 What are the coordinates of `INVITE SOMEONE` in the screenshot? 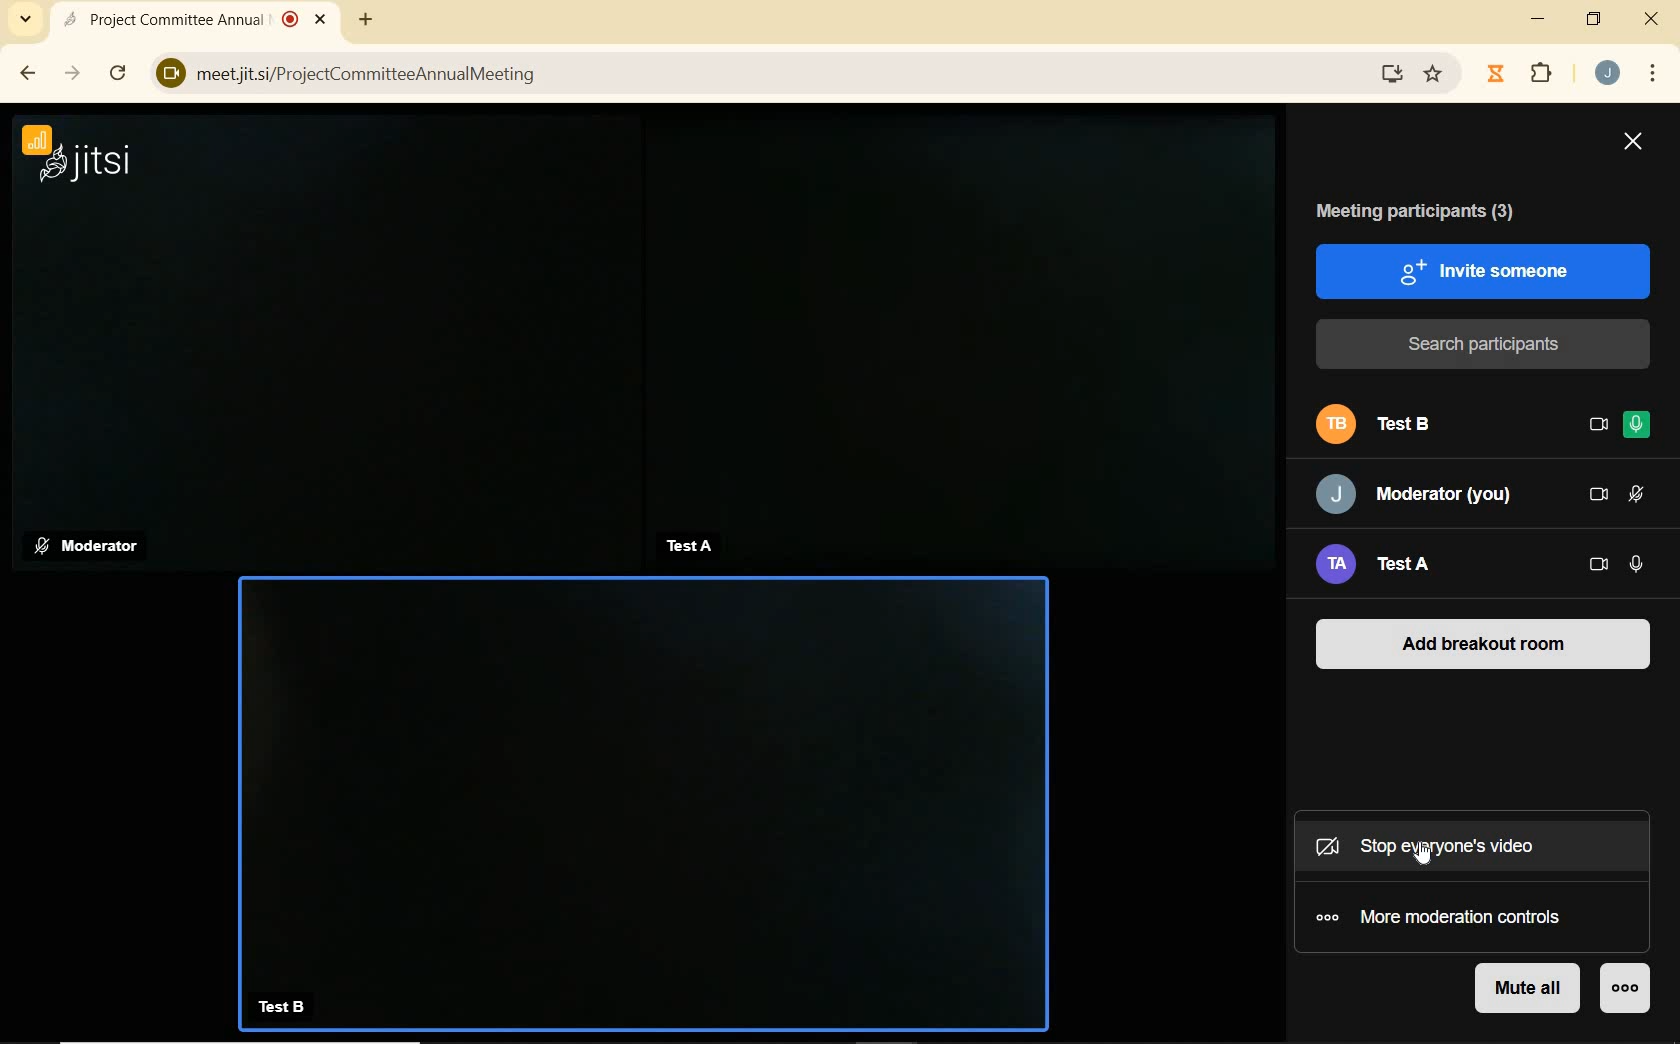 It's located at (1485, 270).